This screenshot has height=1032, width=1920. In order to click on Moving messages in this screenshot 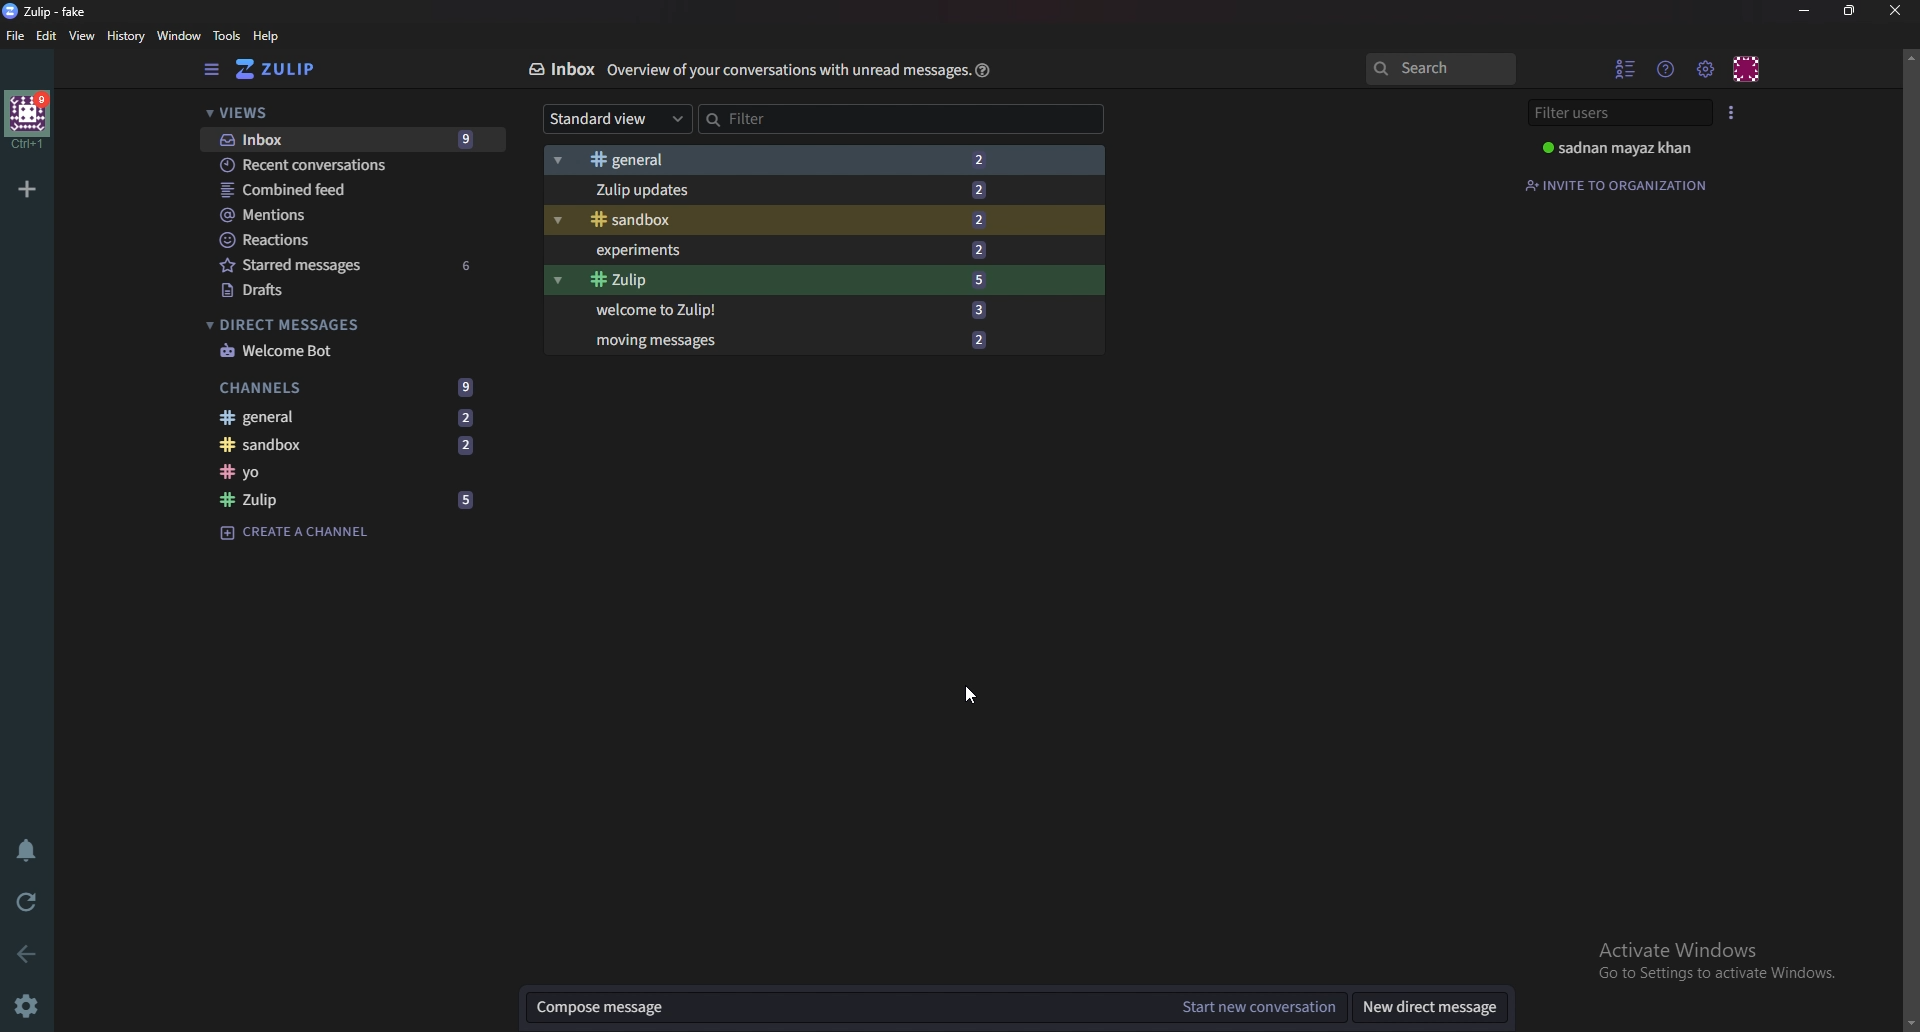, I will do `click(825, 341)`.